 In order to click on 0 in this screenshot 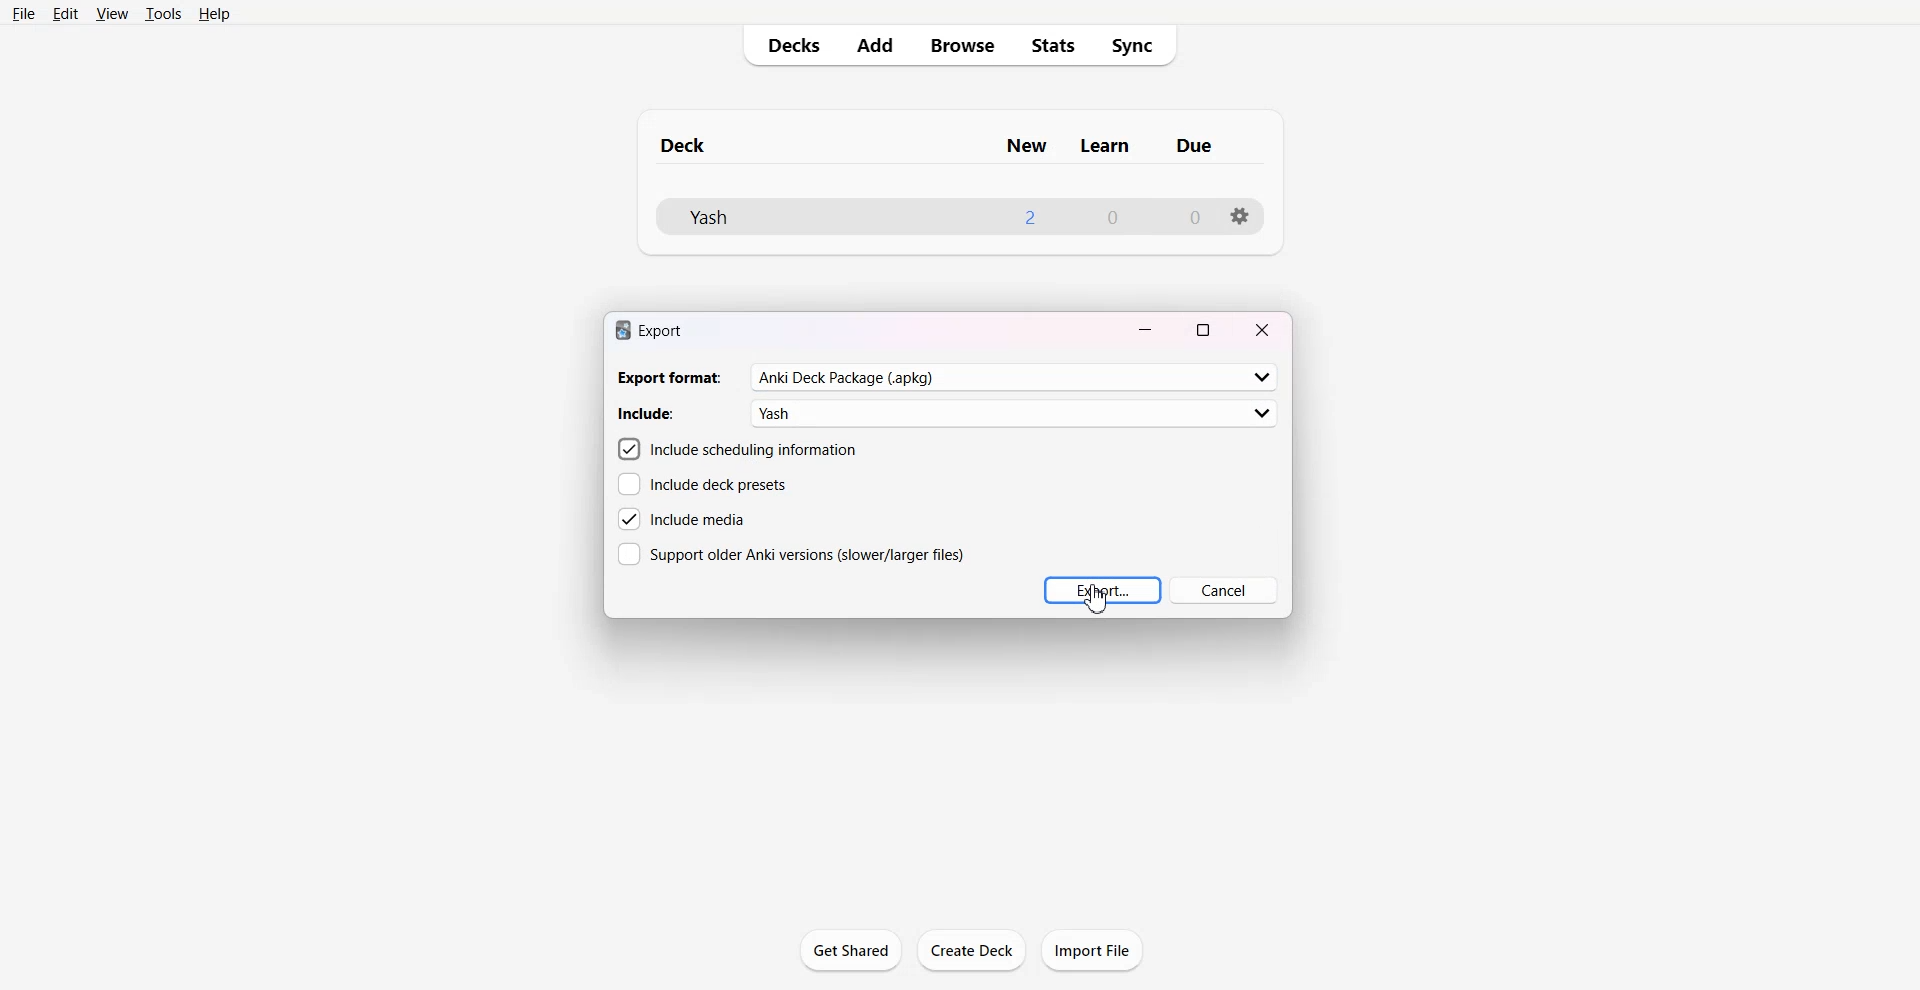, I will do `click(1193, 217)`.